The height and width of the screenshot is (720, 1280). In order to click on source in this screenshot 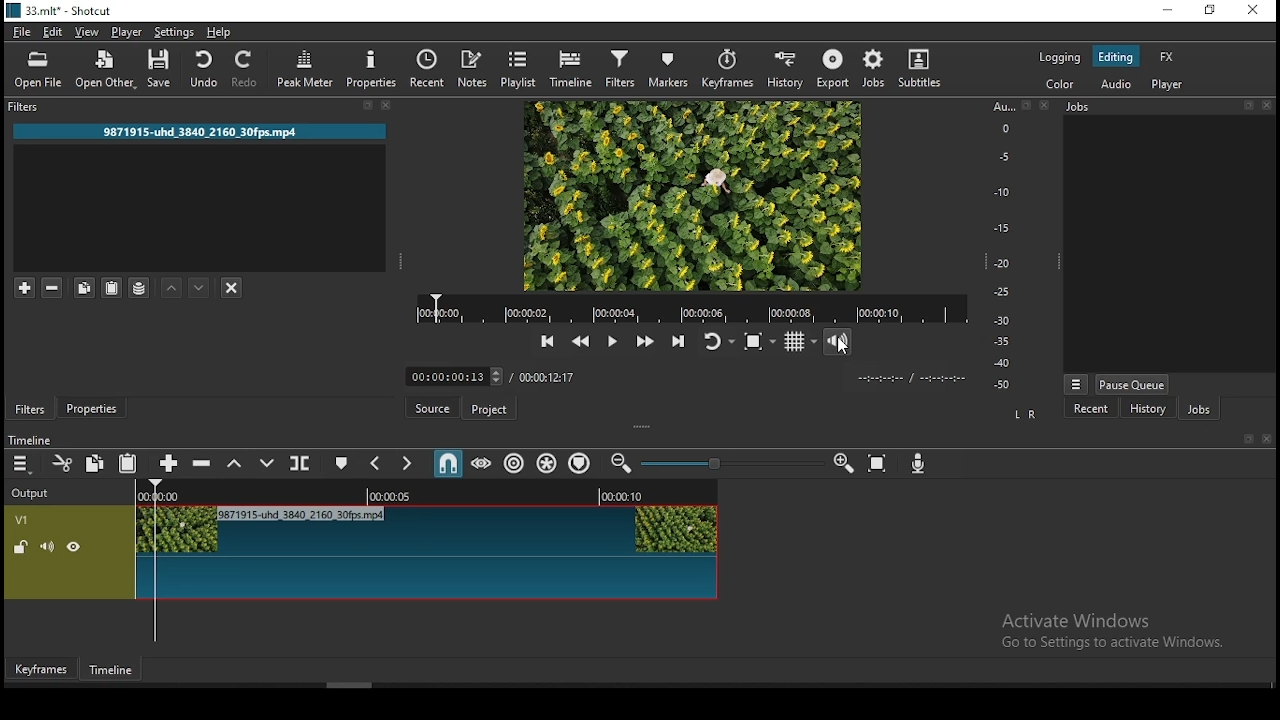, I will do `click(437, 409)`.